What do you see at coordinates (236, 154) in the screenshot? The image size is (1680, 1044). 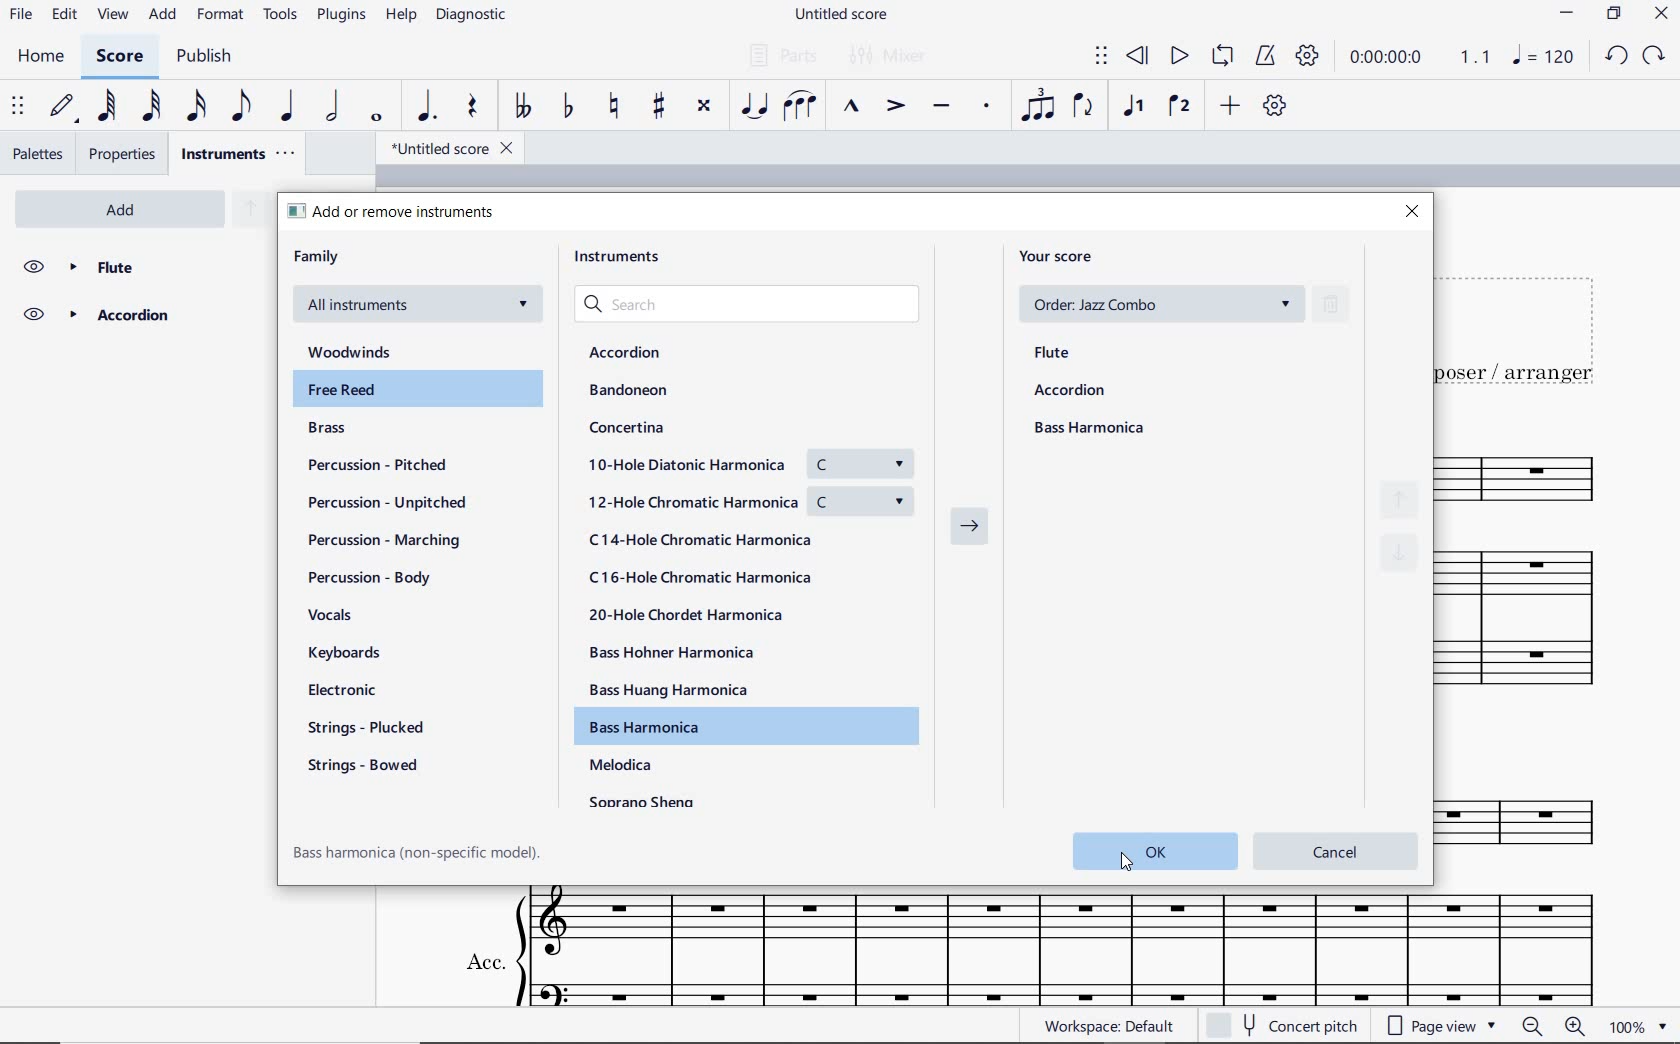 I see `instruments` at bounding box center [236, 154].